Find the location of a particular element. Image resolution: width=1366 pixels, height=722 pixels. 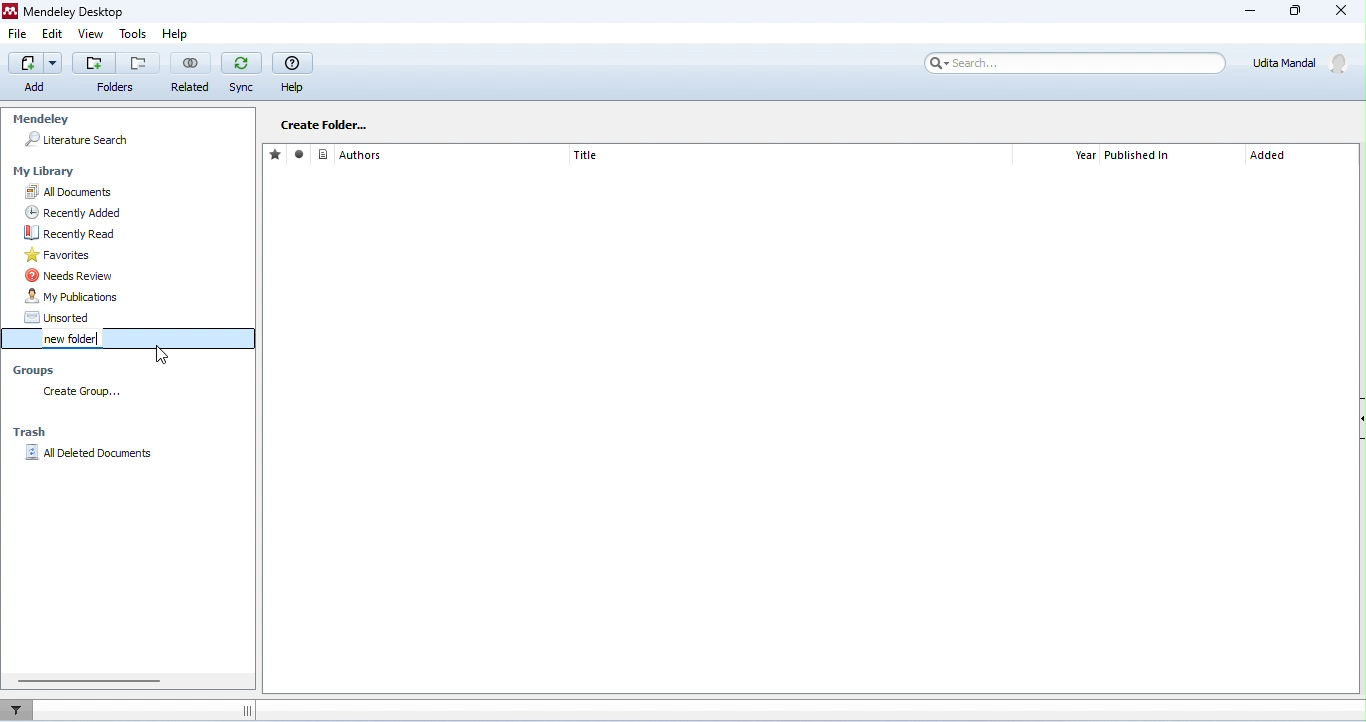

close is located at coordinates (1339, 11).